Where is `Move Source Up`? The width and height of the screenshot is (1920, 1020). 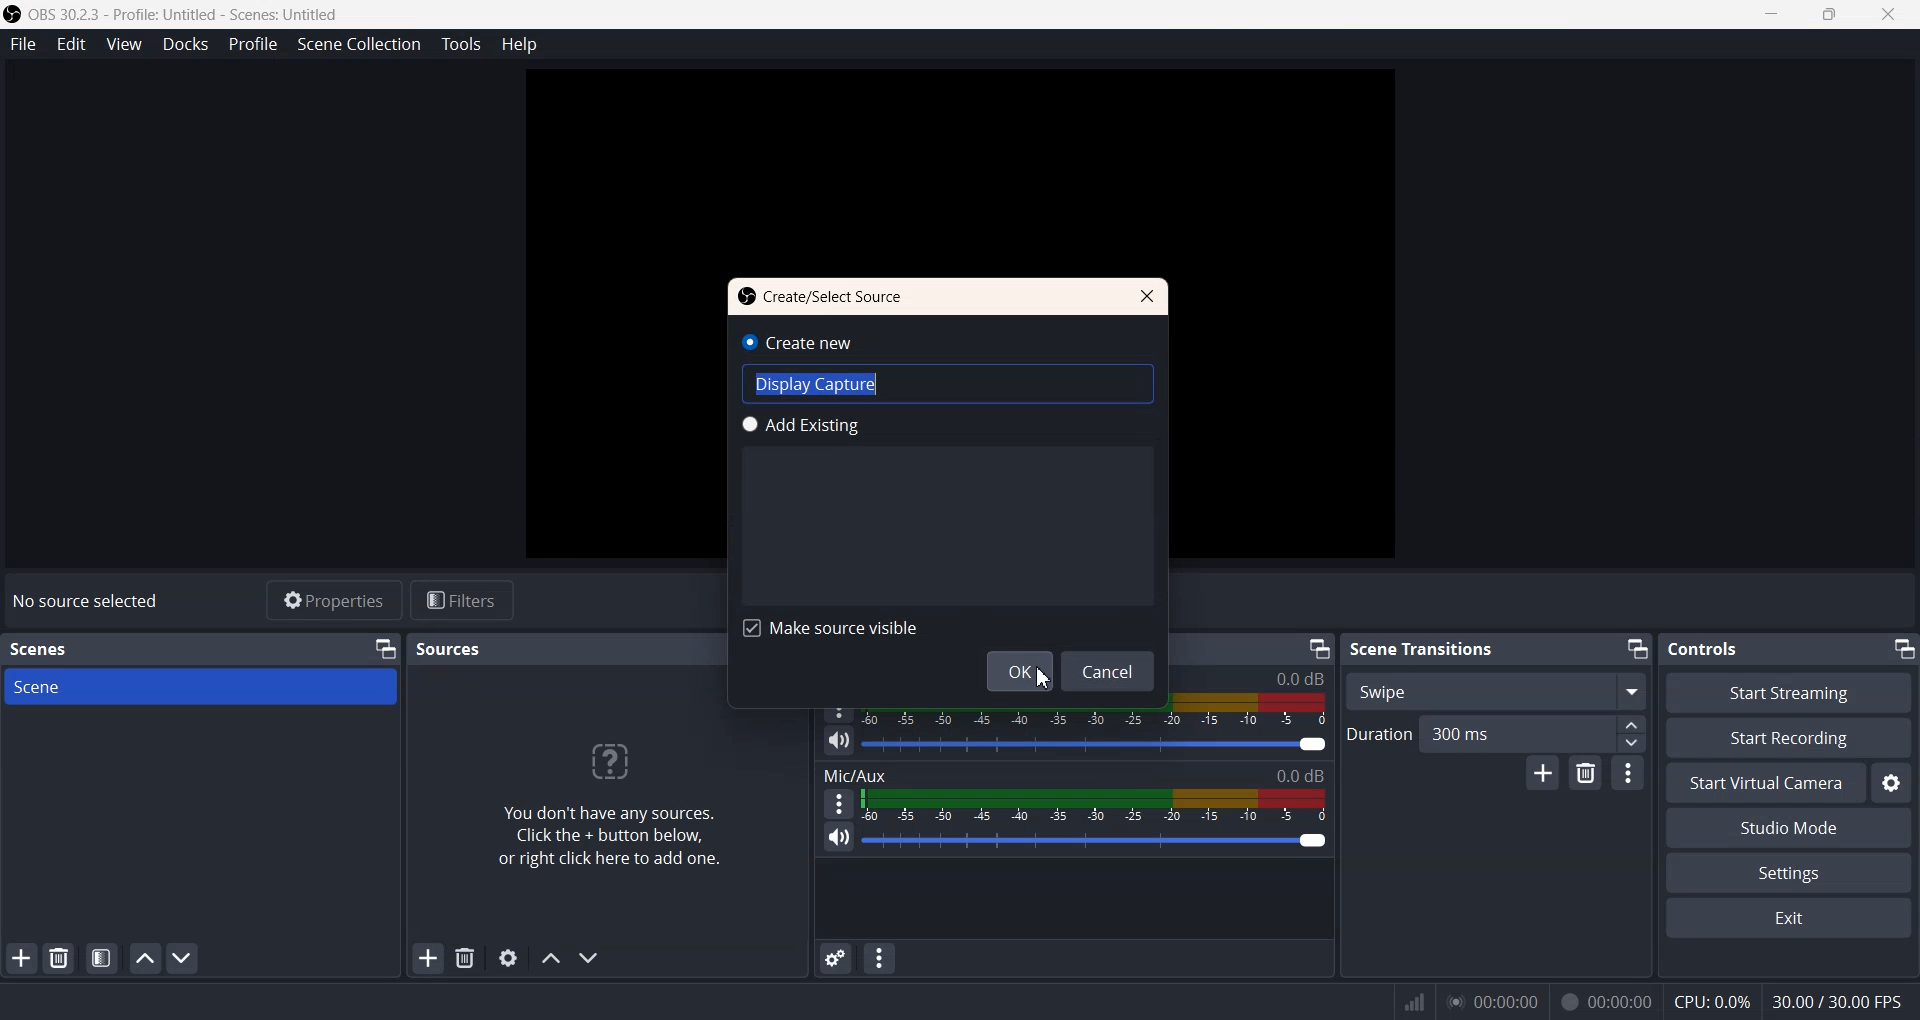 Move Source Up is located at coordinates (549, 958).